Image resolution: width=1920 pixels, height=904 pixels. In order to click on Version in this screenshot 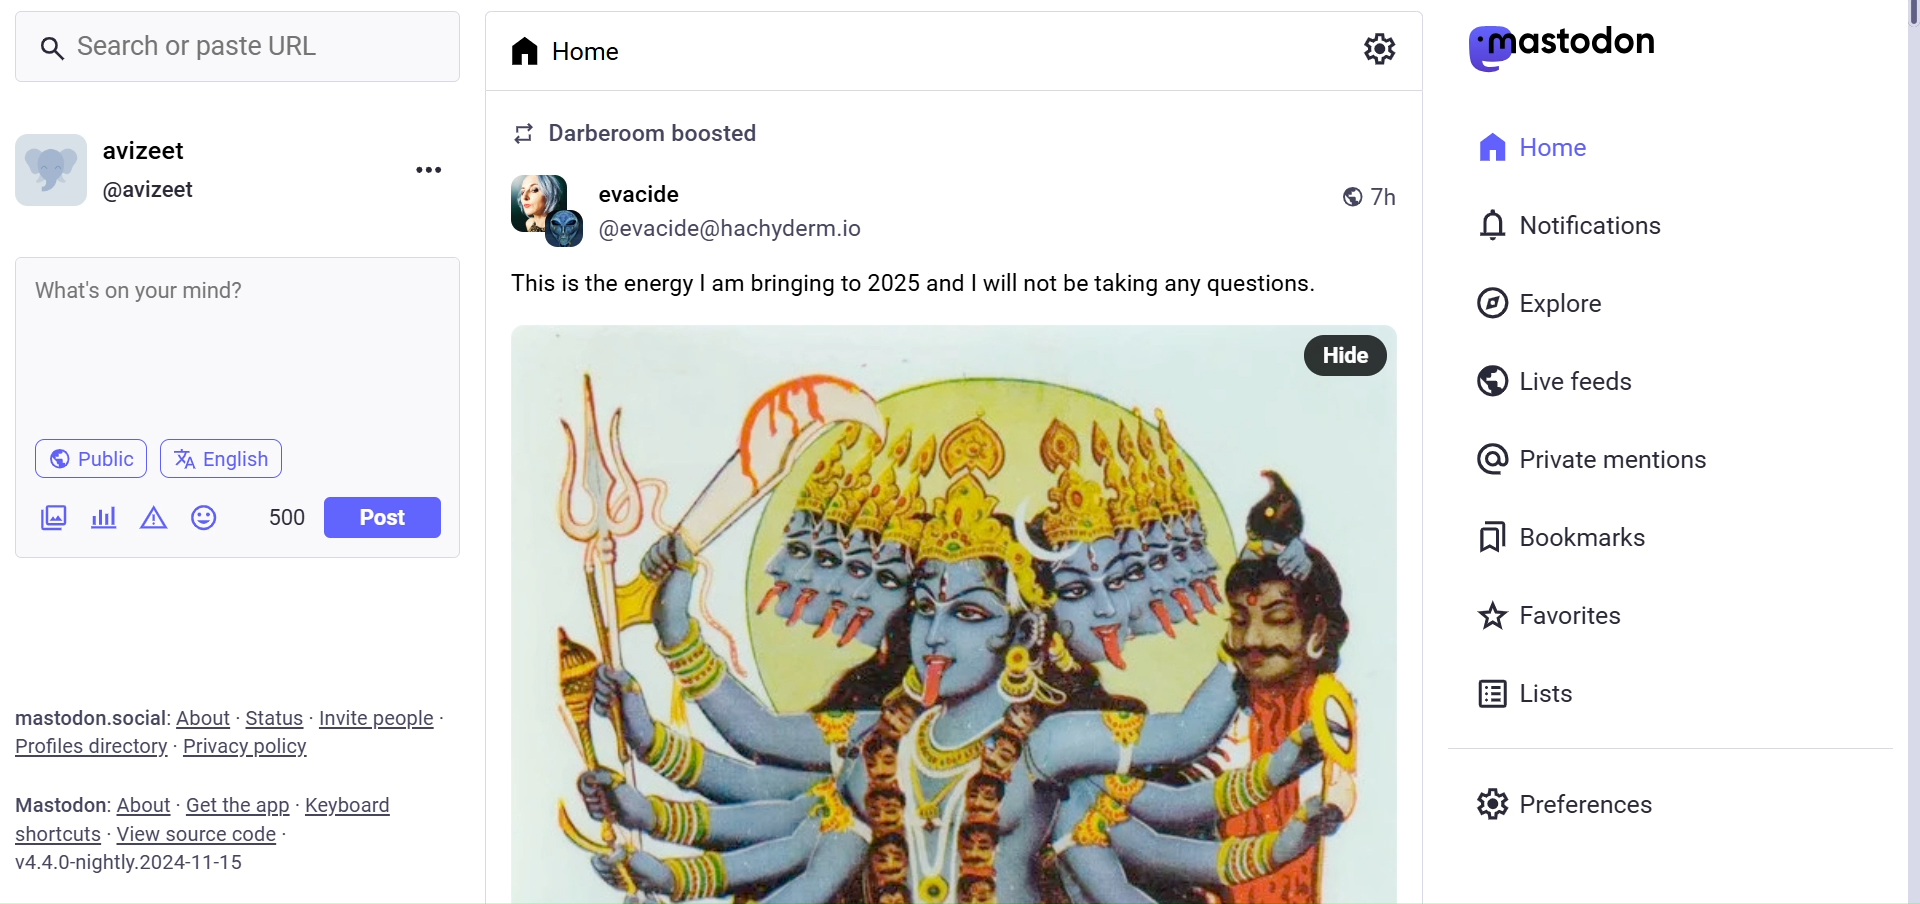, I will do `click(134, 863)`.